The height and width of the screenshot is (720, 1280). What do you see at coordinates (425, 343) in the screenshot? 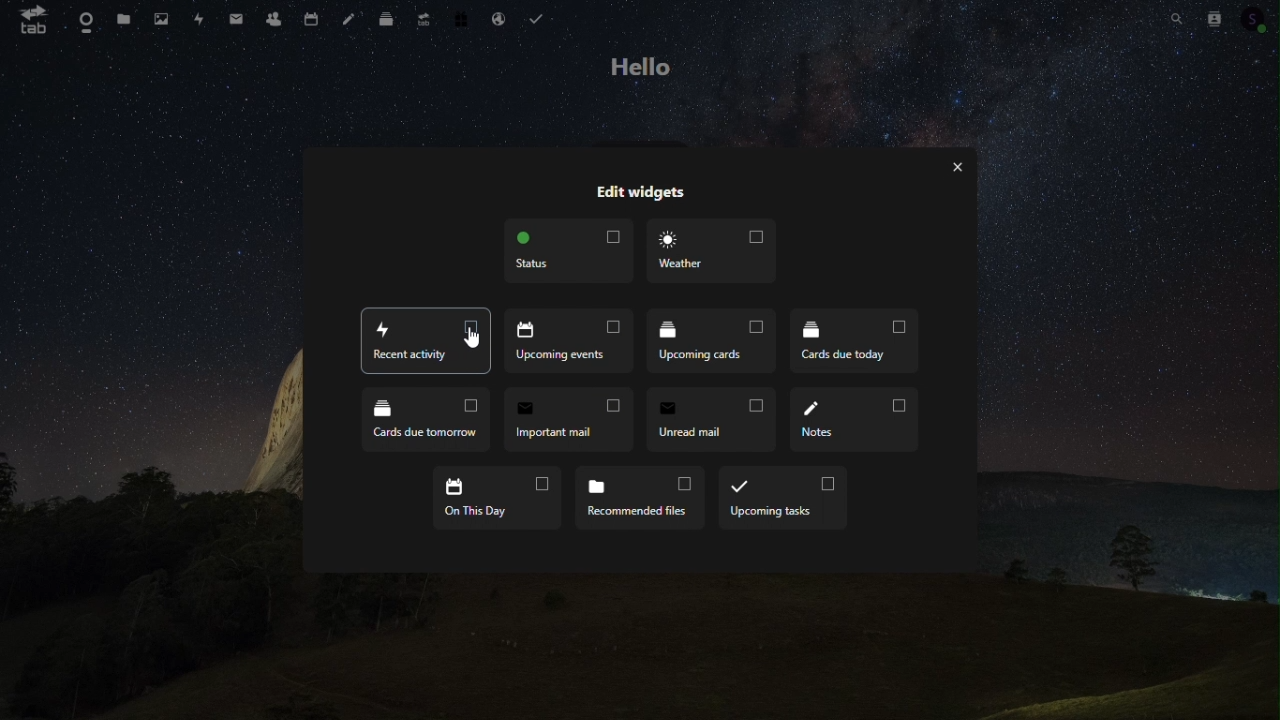
I see `Recent activity` at bounding box center [425, 343].